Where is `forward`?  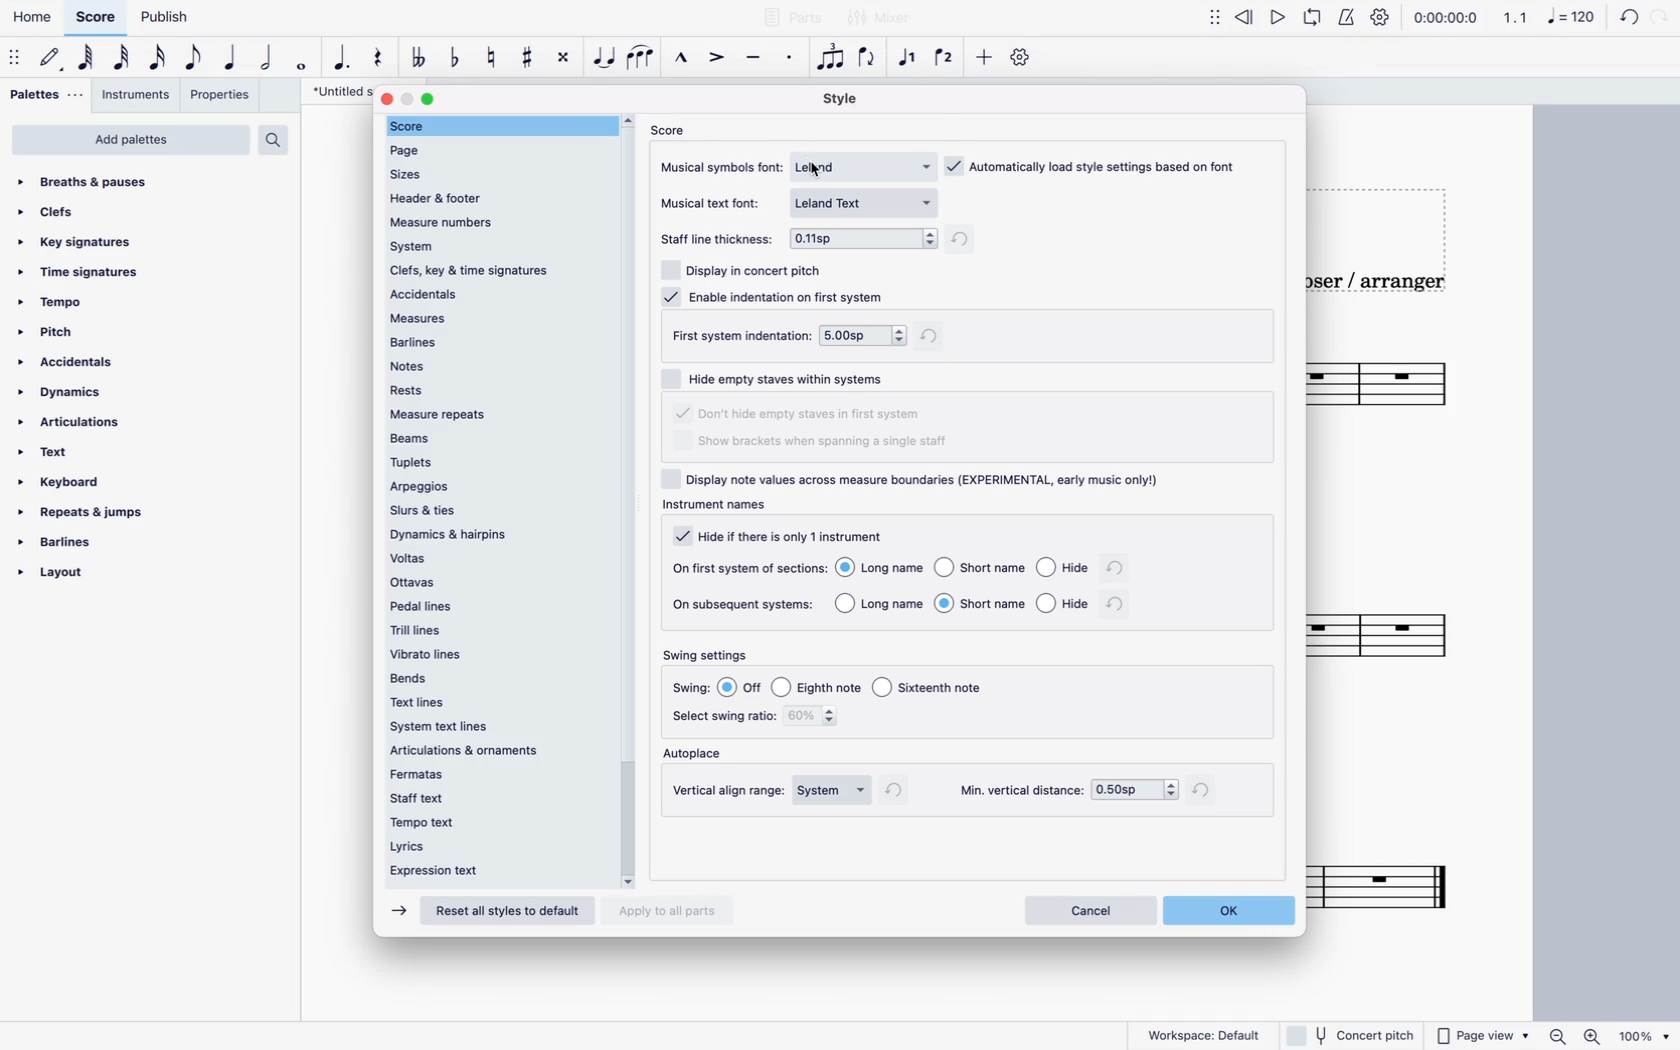 forward is located at coordinates (1282, 13).